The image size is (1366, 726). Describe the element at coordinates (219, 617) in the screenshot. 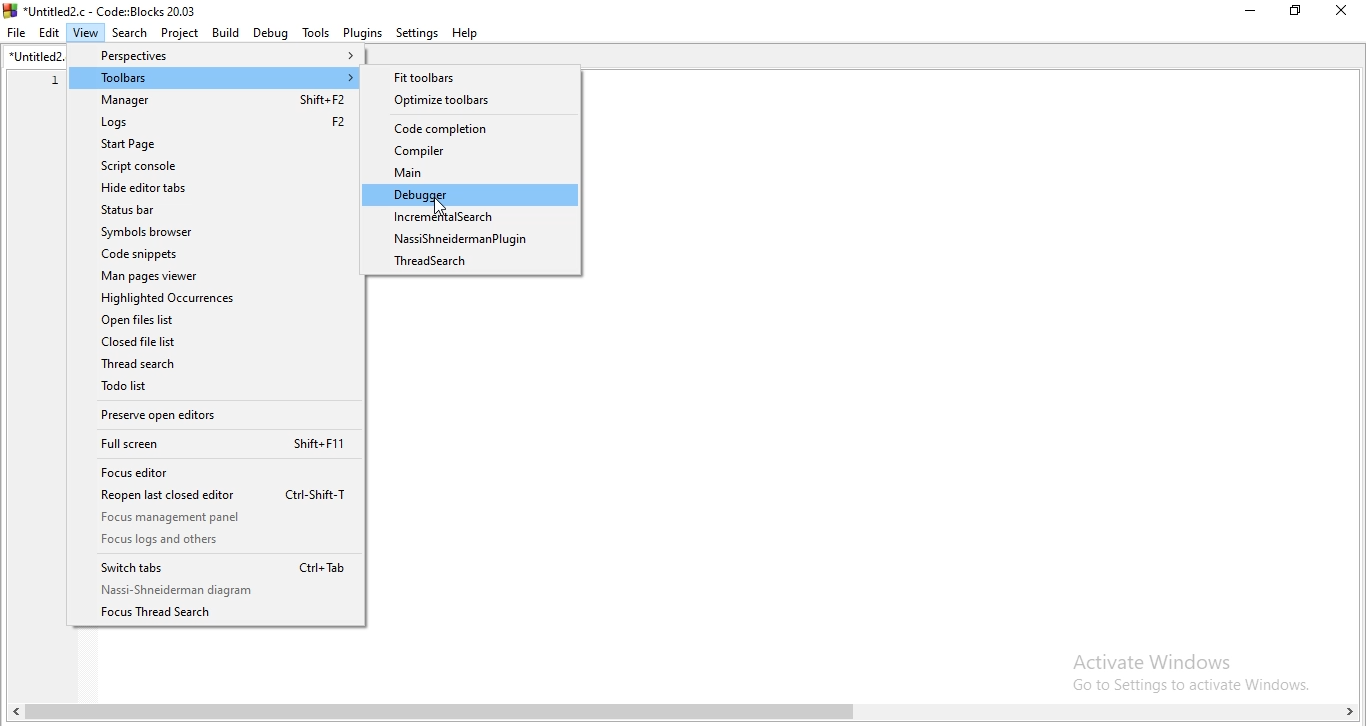

I see `Focus Thread Search` at that location.